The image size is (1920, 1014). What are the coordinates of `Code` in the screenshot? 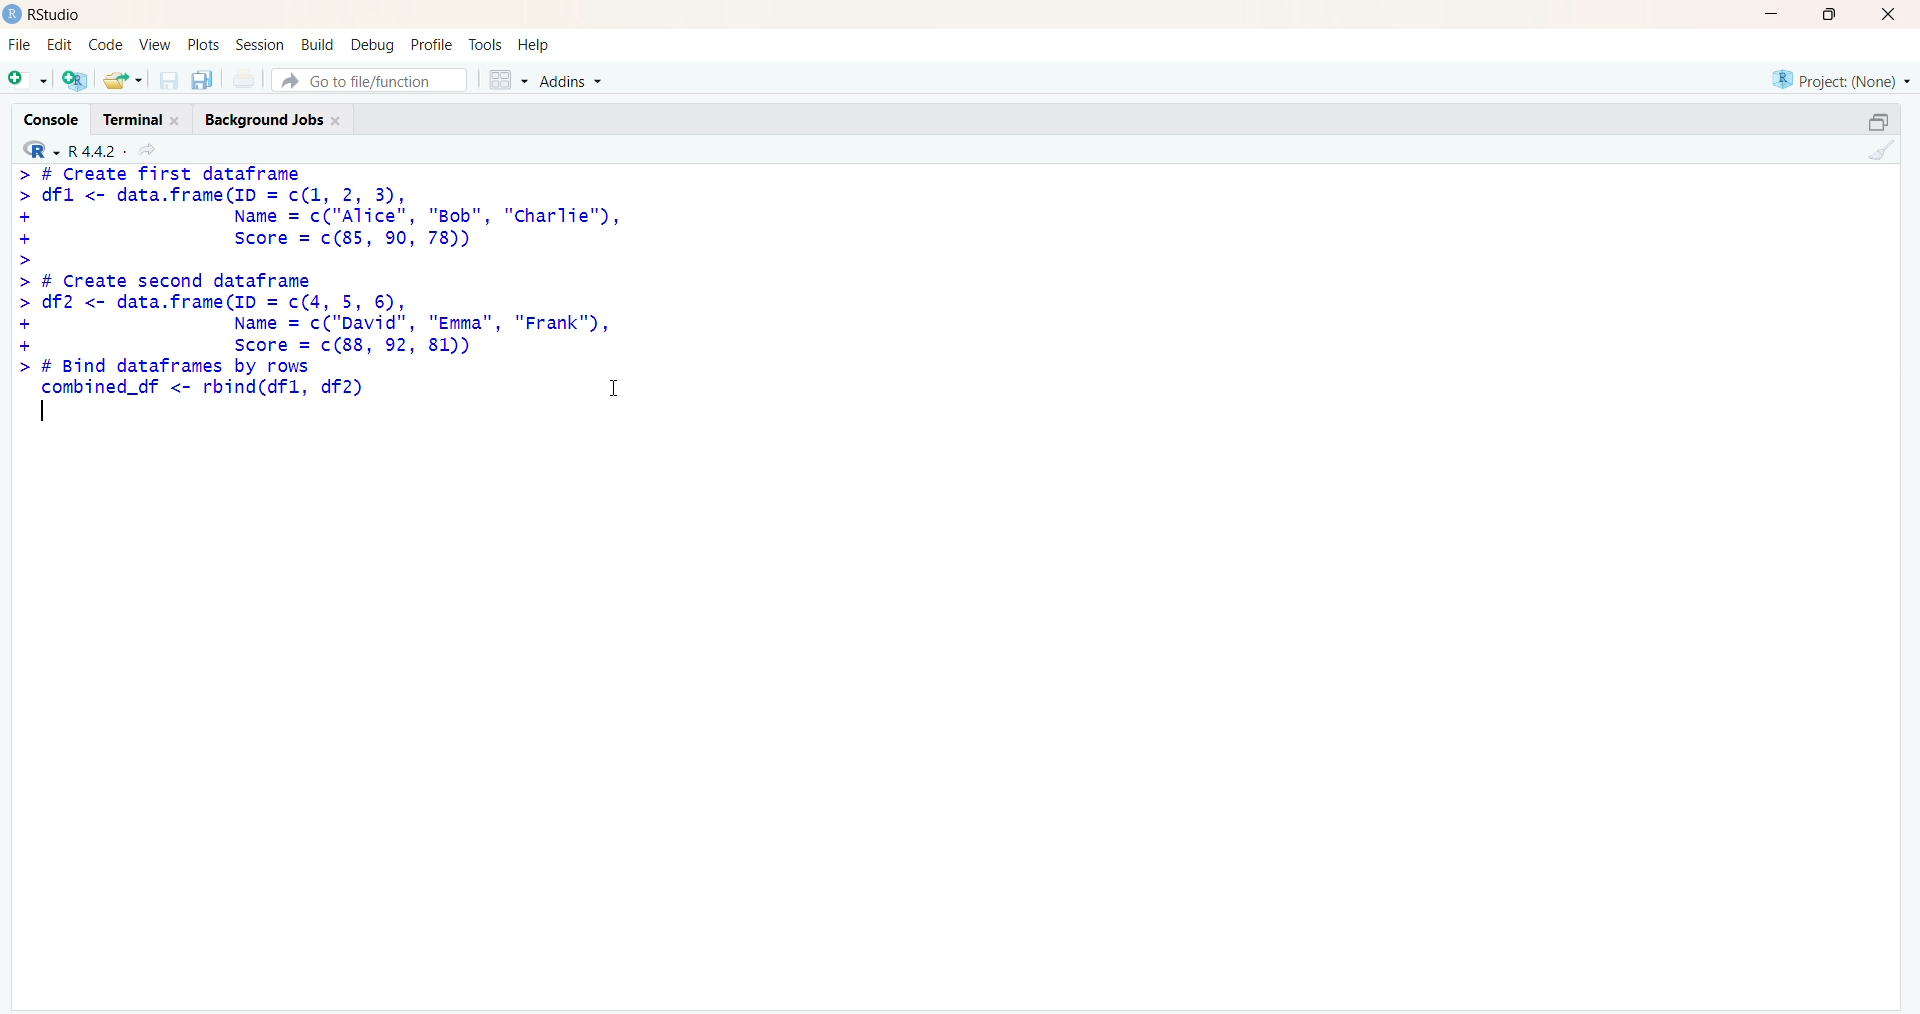 It's located at (105, 44).